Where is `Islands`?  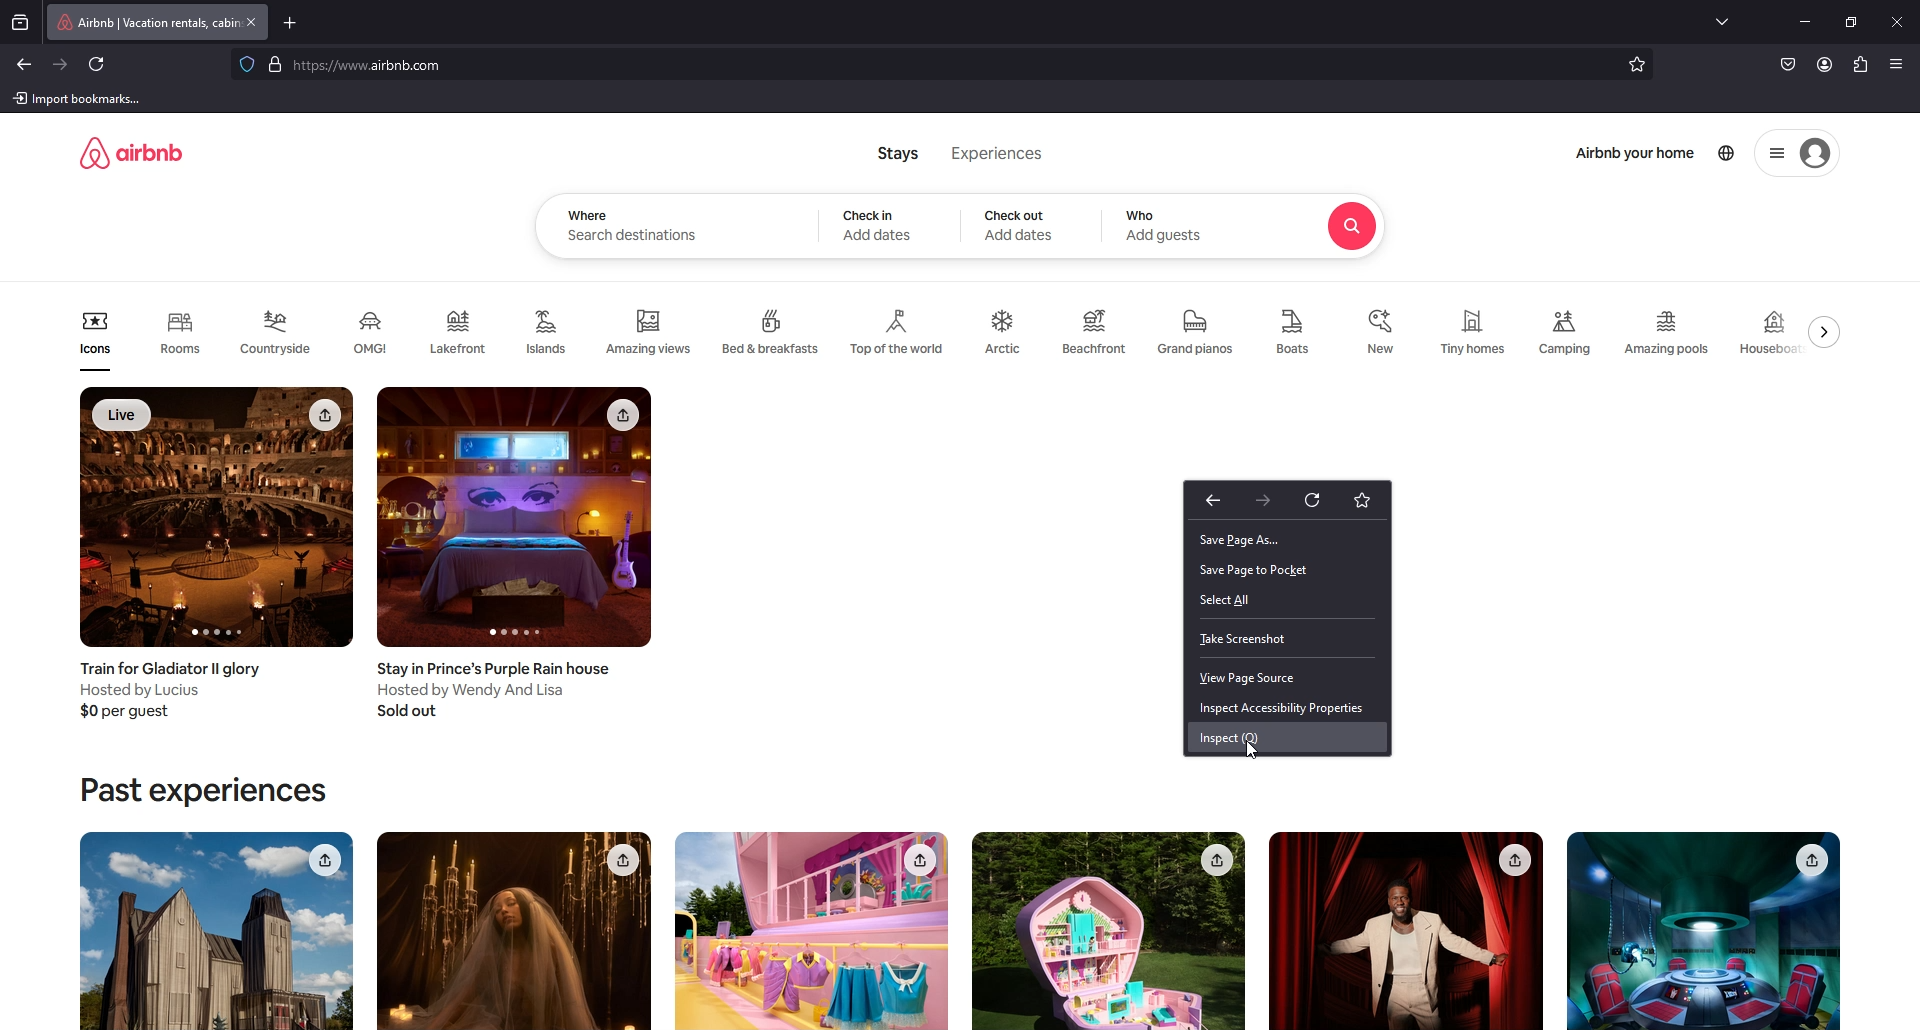
Islands is located at coordinates (551, 330).